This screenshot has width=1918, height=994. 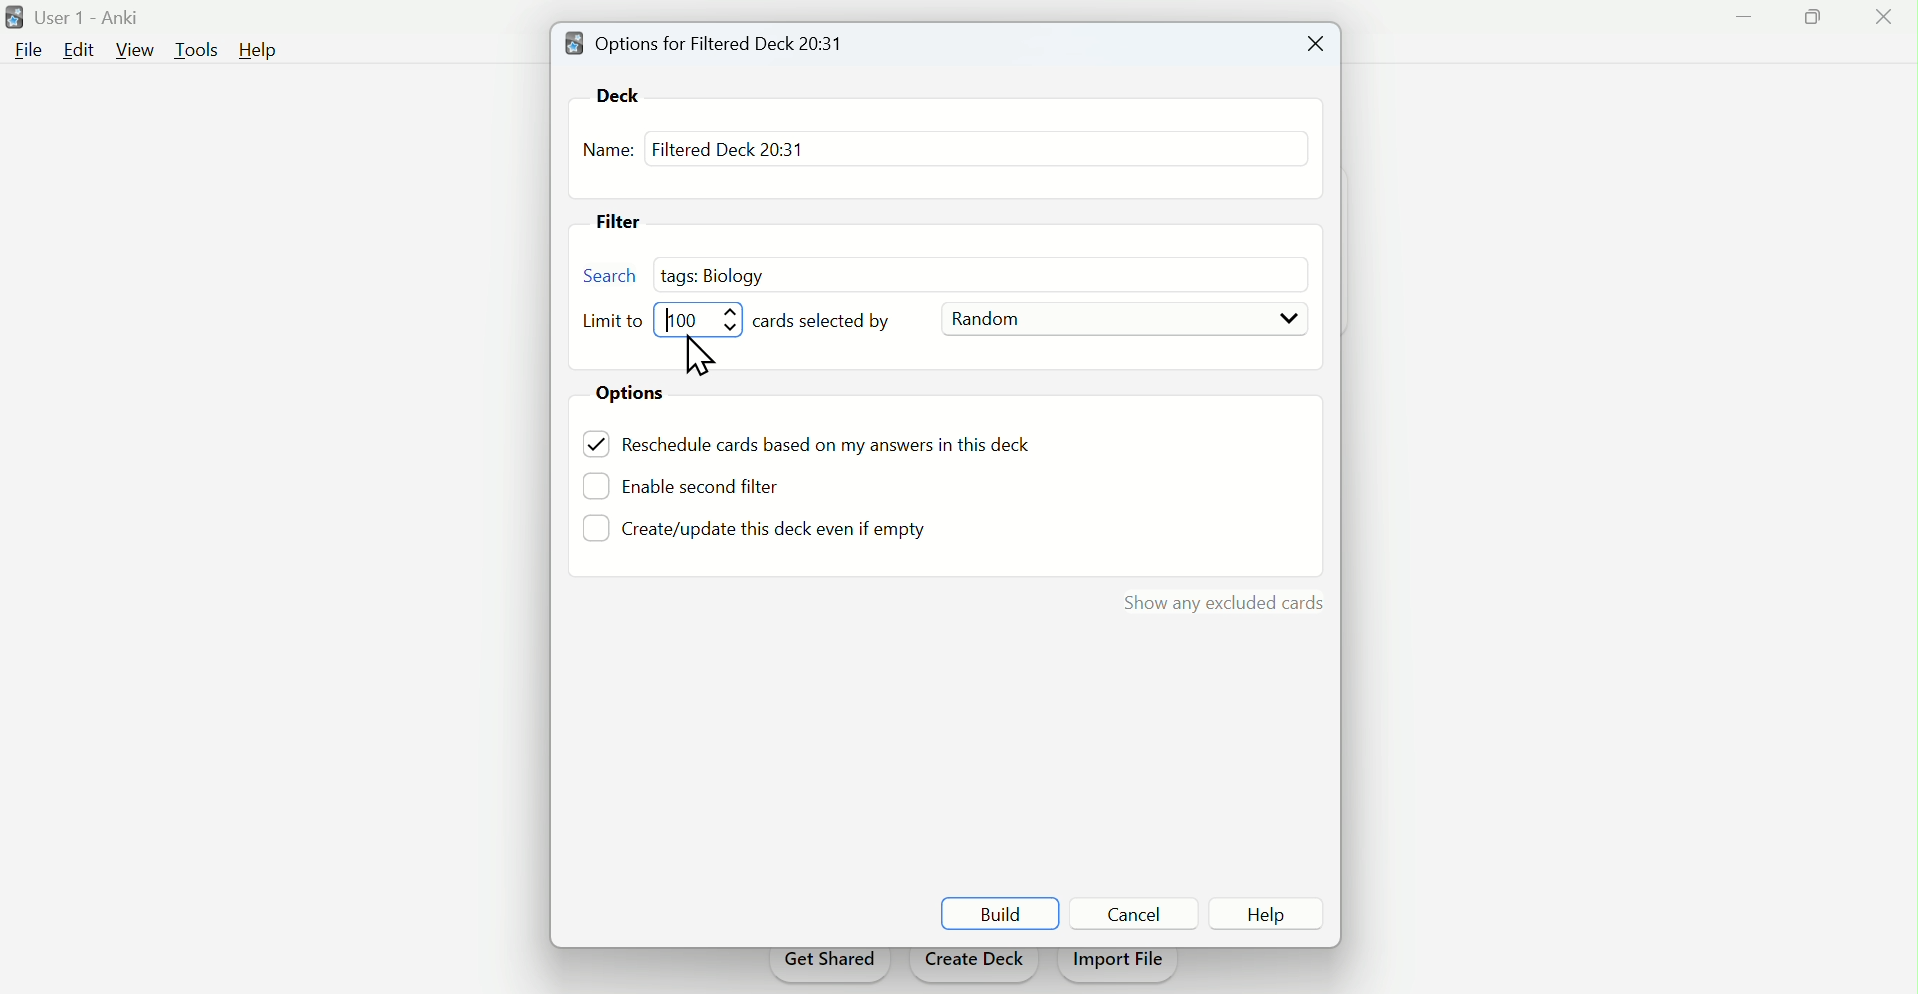 What do you see at coordinates (727, 148) in the screenshot?
I see `Filtered deck 20: 31` at bounding box center [727, 148].